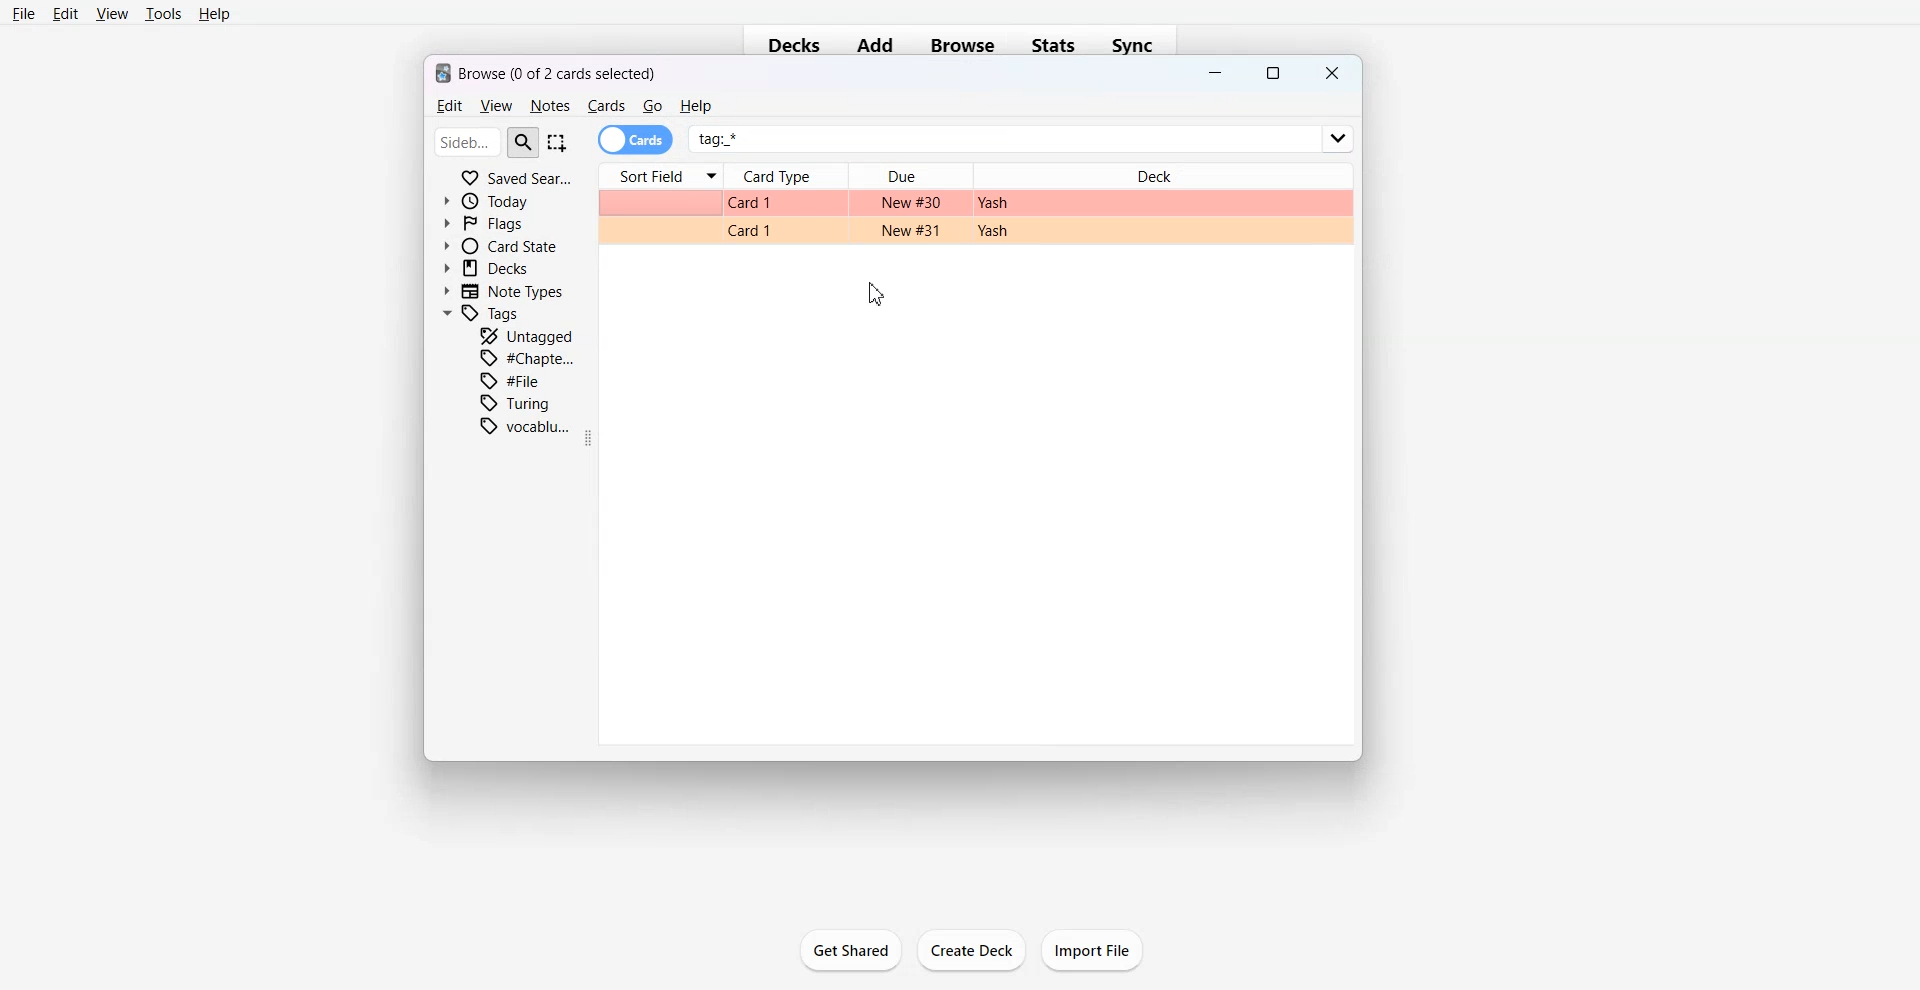  What do you see at coordinates (529, 357) in the screenshot?
I see `Chapter` at bounding box center [529, 357].